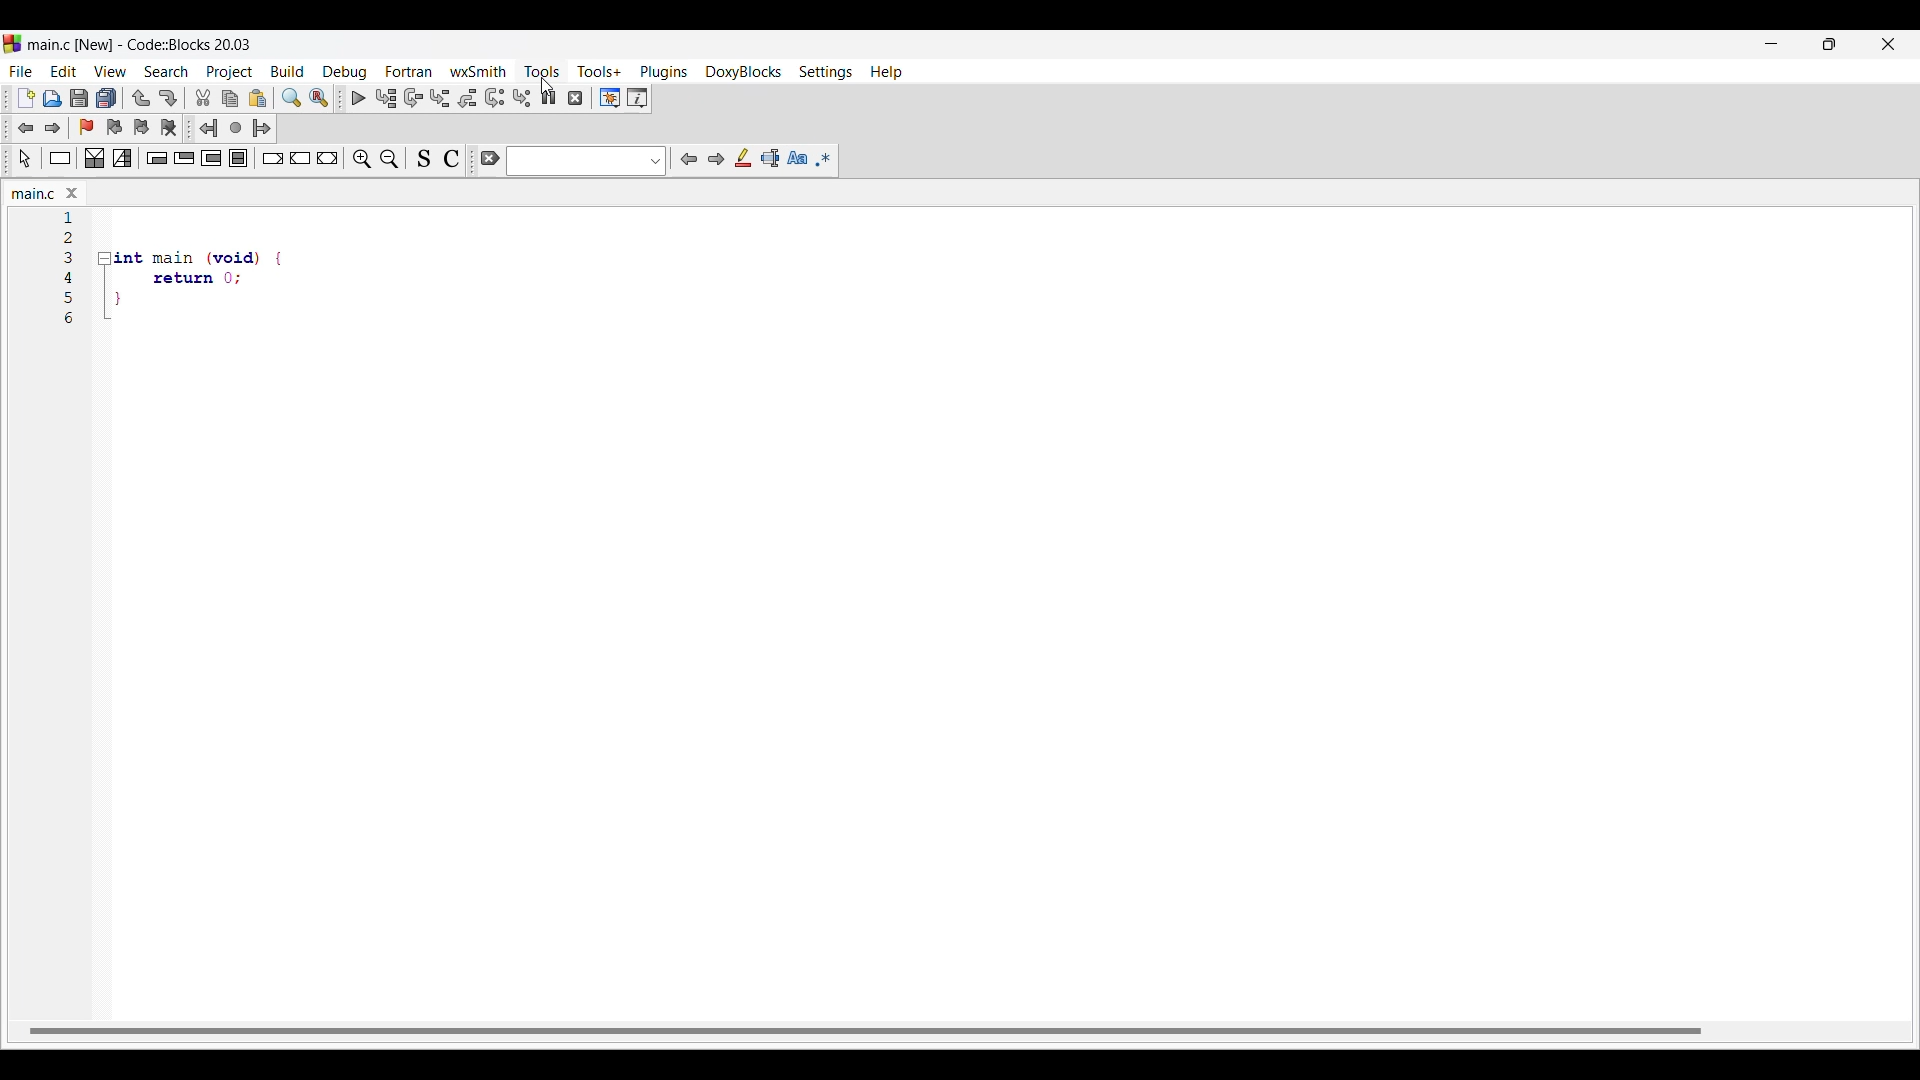  Describe the element at coordinates (770, 158) in the screenshot. I see `Select text` at that location.